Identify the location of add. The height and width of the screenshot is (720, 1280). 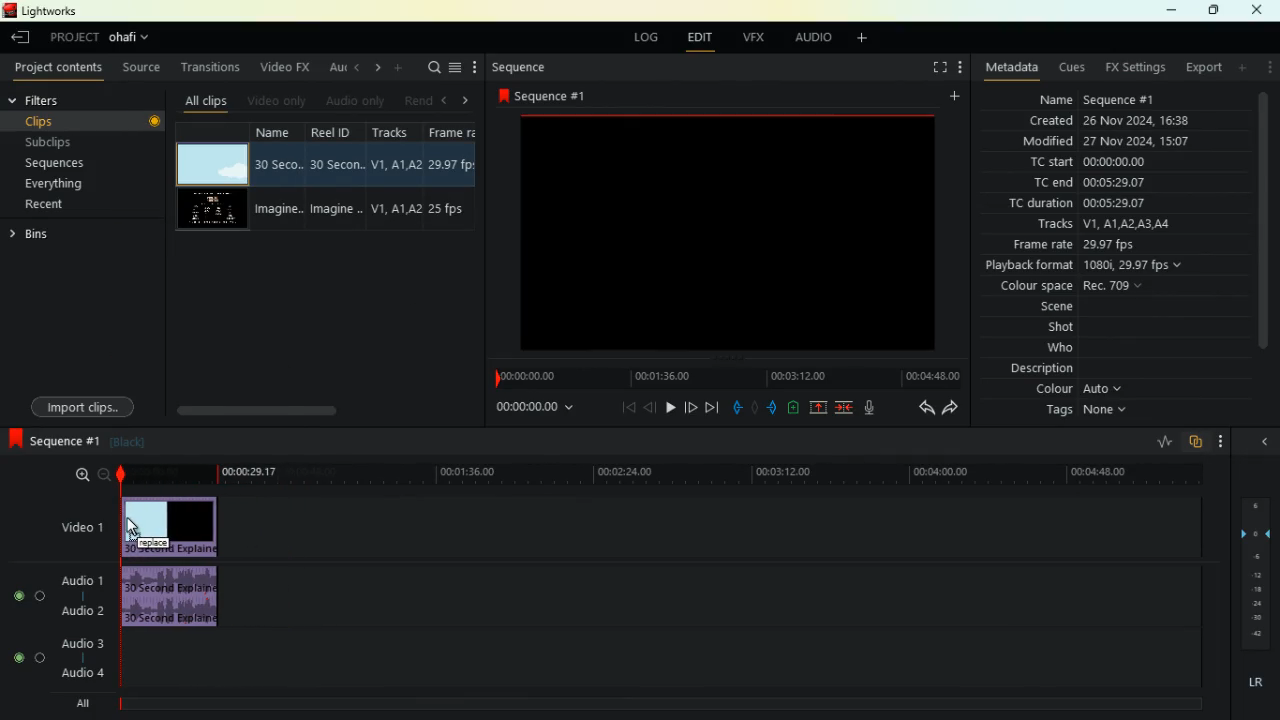
(860, 39).